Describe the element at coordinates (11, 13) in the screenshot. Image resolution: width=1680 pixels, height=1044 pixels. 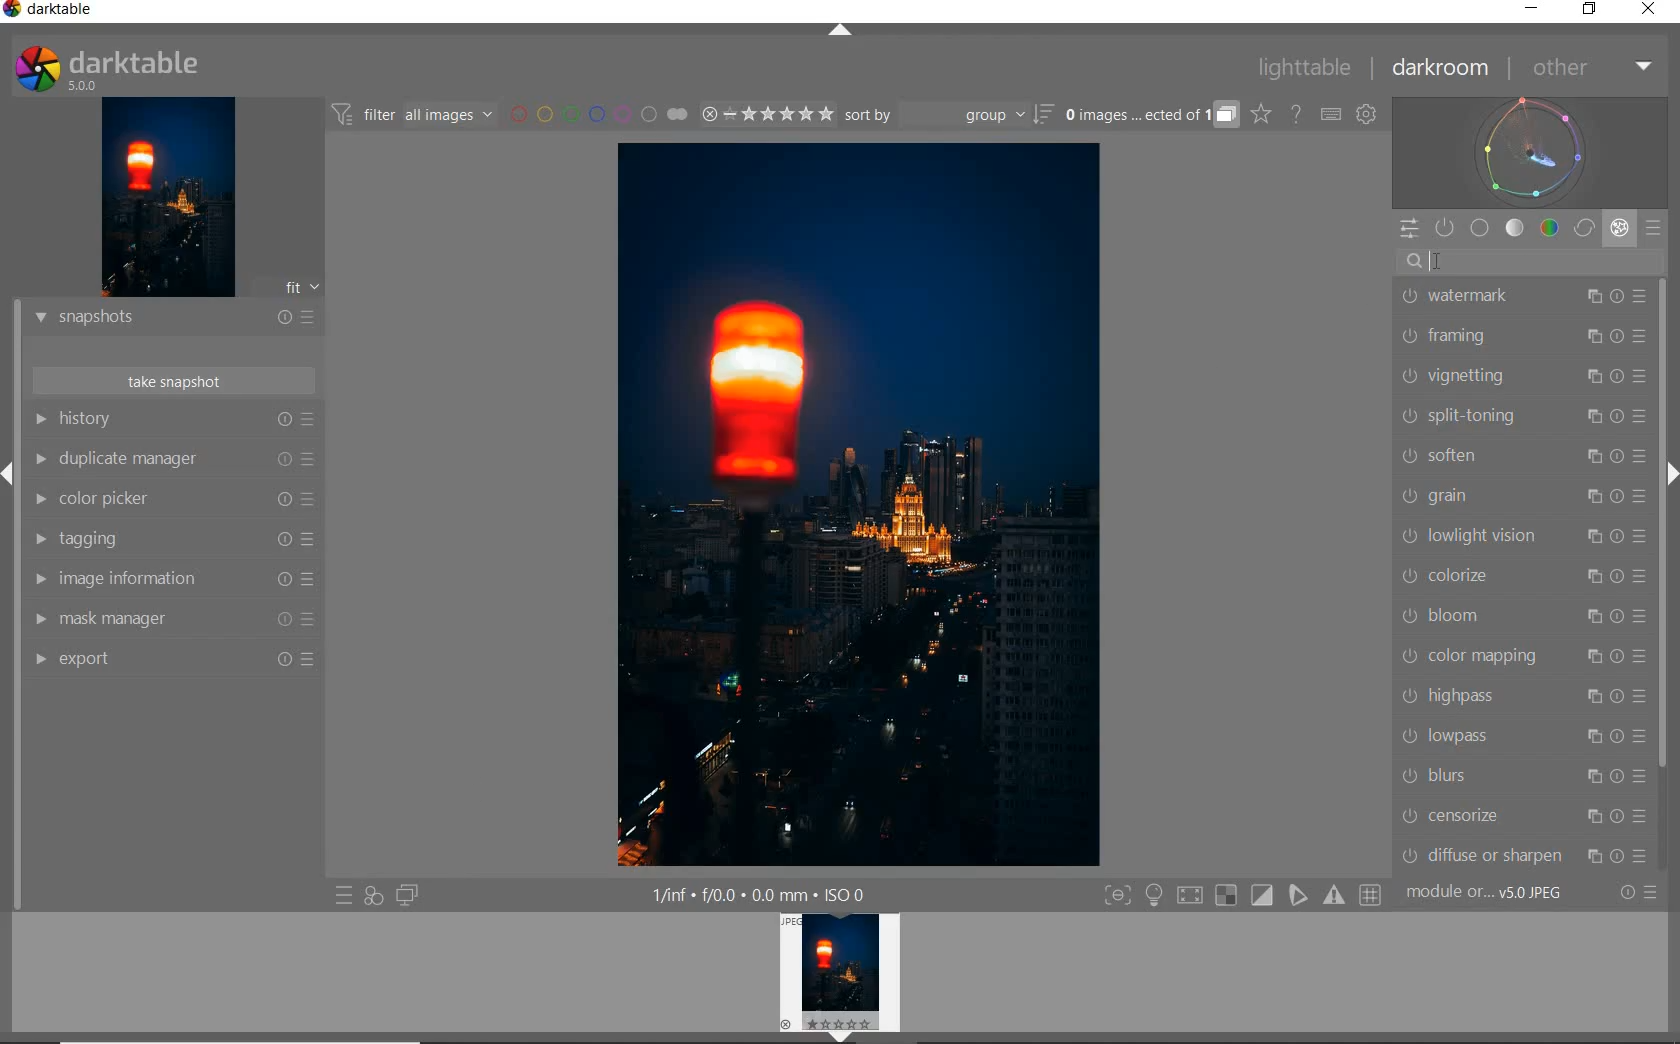
I see `darktable logo` at that location.